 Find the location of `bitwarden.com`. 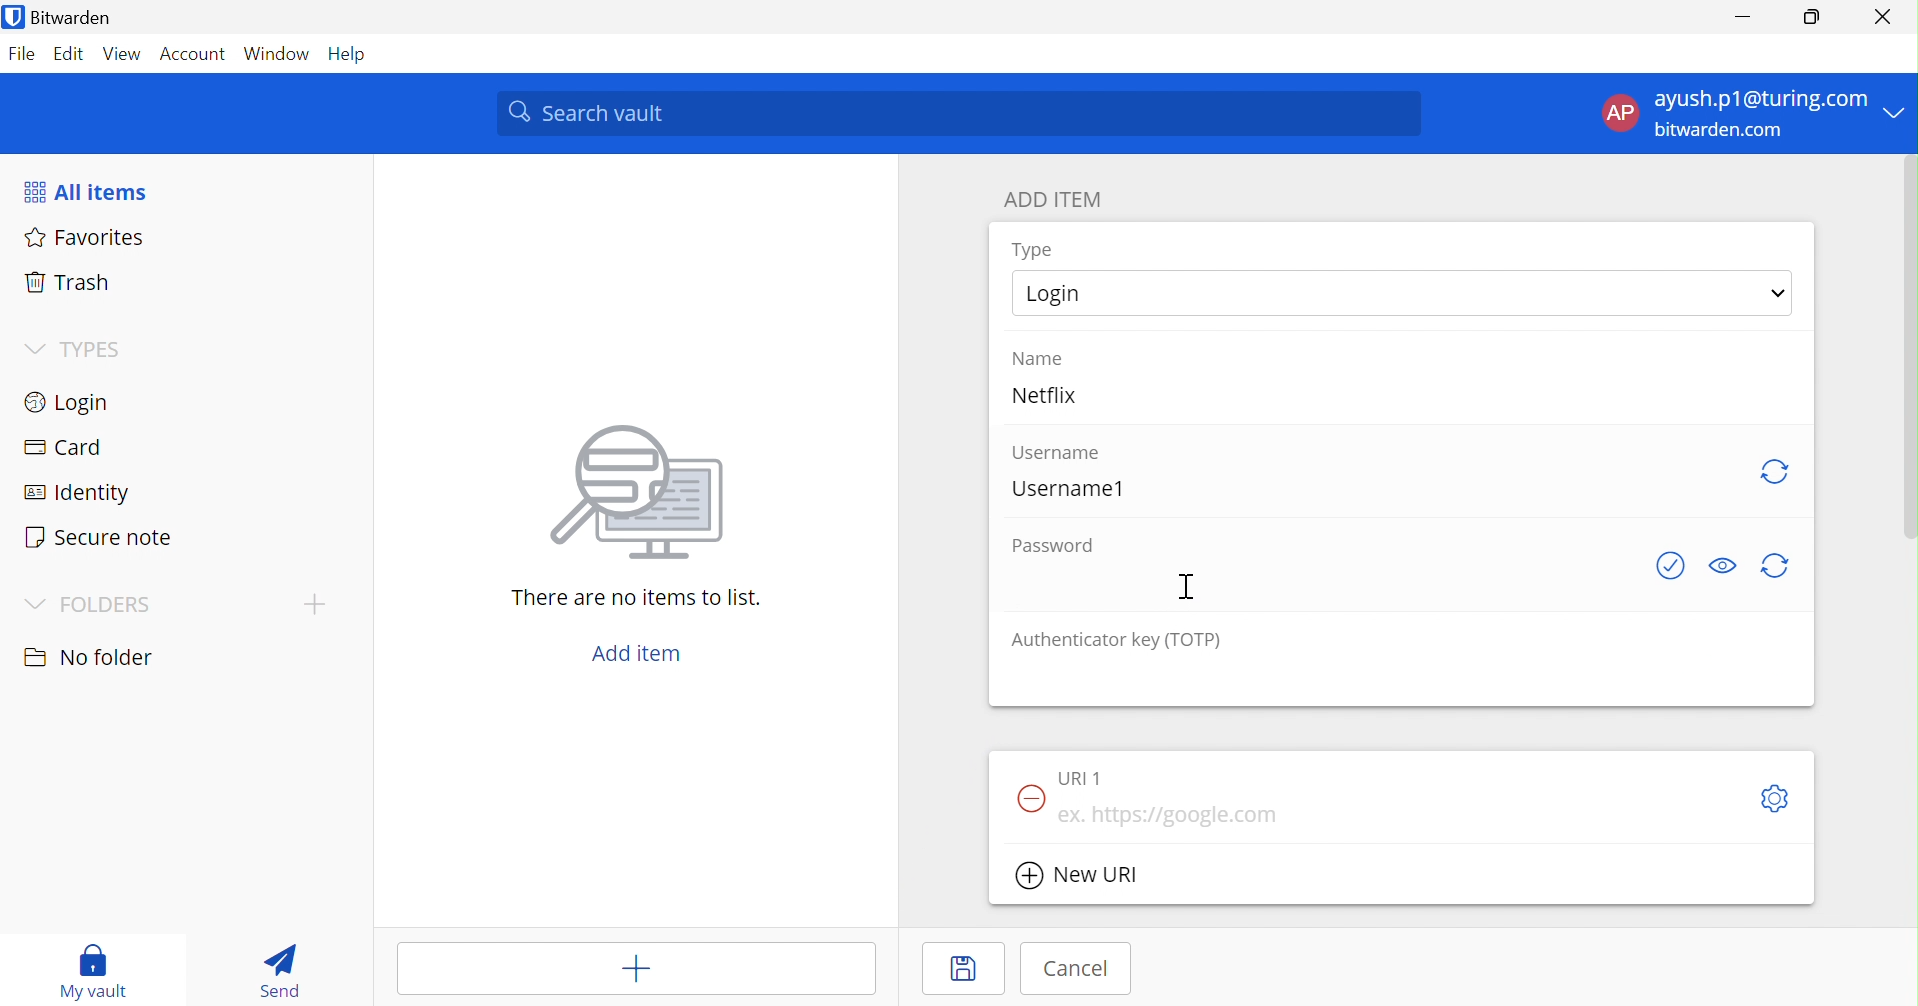

bitwarden.com is located at coordinates (1718, 129).